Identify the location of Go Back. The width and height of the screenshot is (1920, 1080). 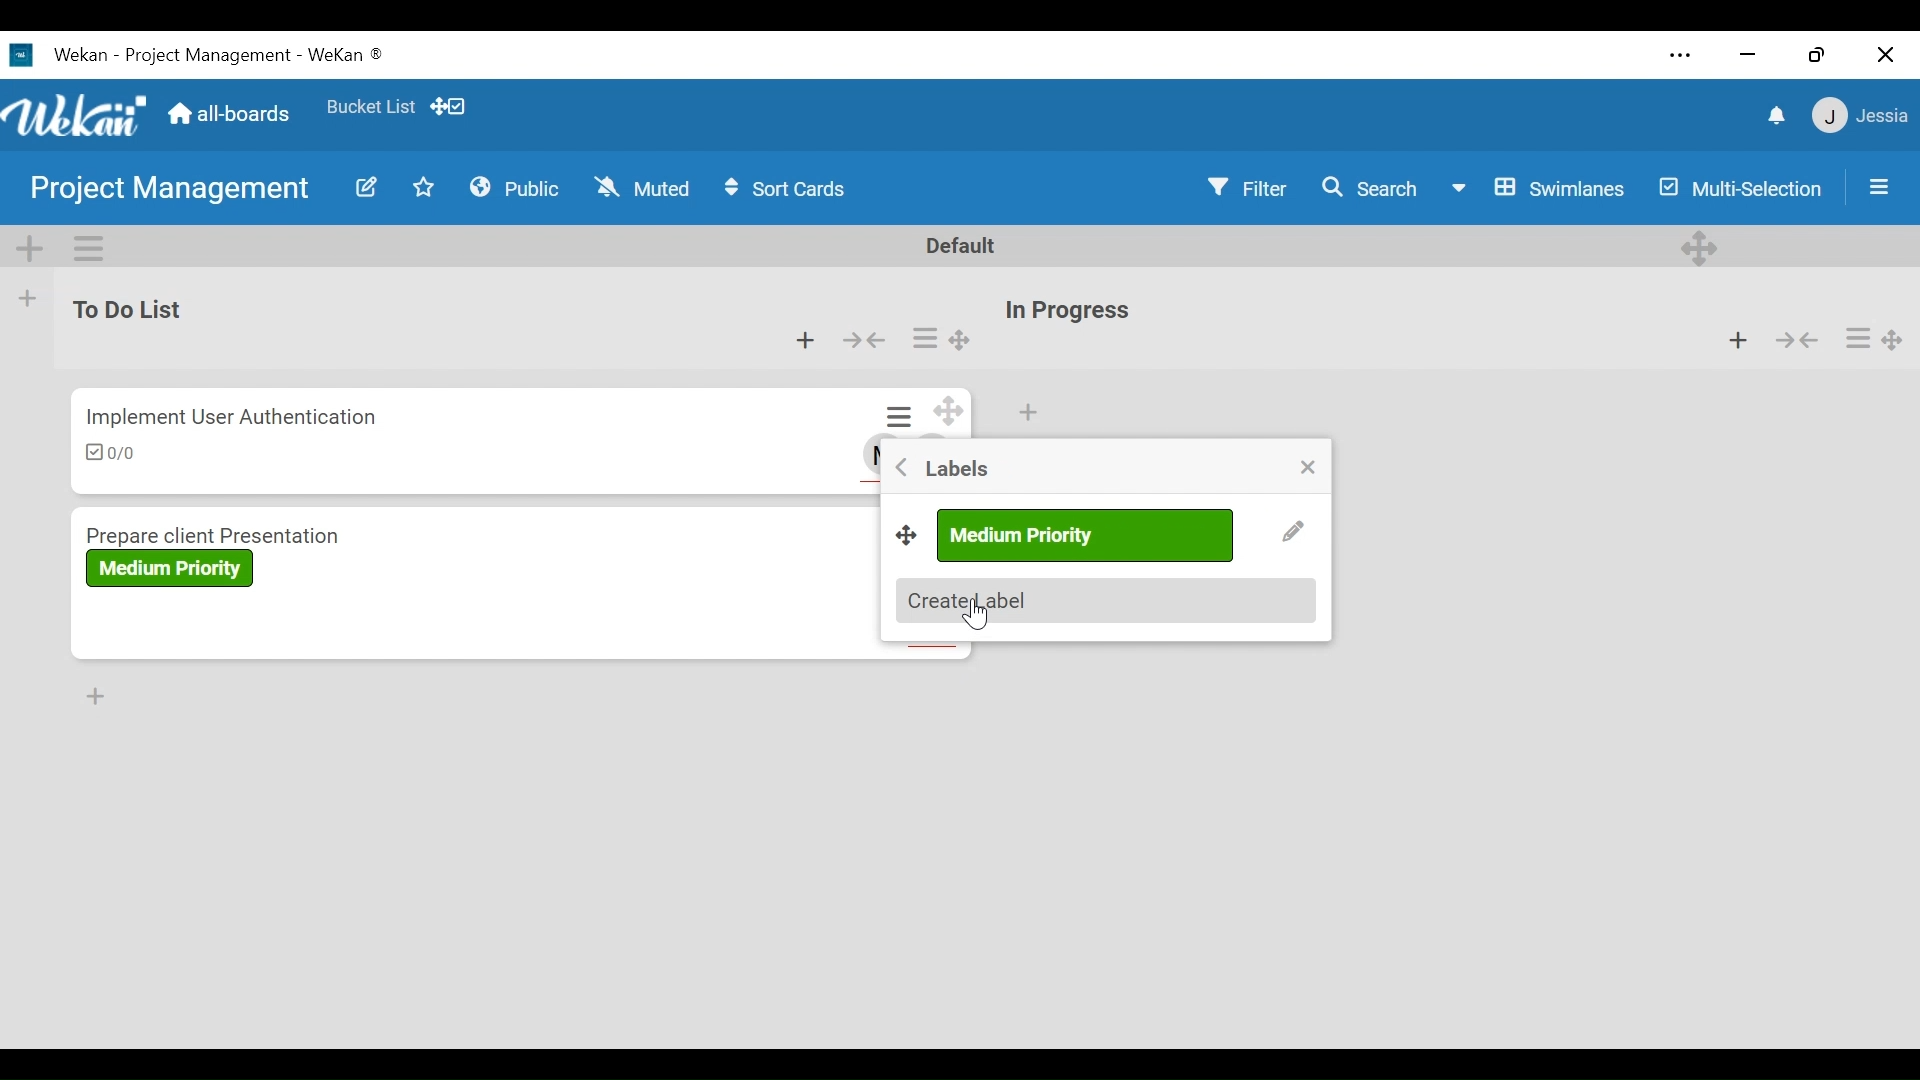
(899, 466).